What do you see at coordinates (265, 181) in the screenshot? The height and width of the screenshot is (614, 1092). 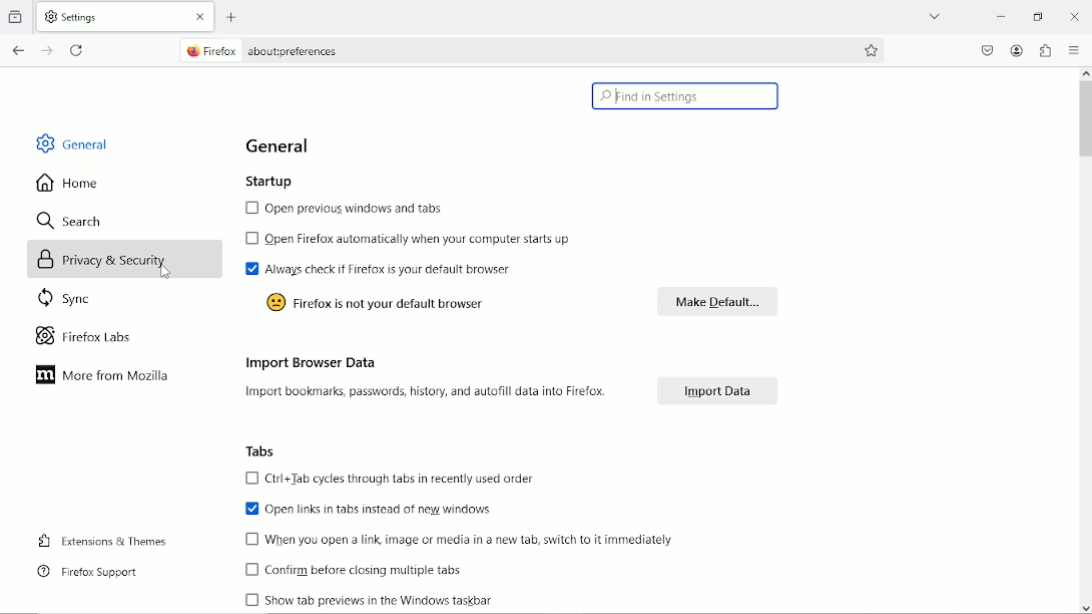 I see `startup` at bounding box center [265, 181].